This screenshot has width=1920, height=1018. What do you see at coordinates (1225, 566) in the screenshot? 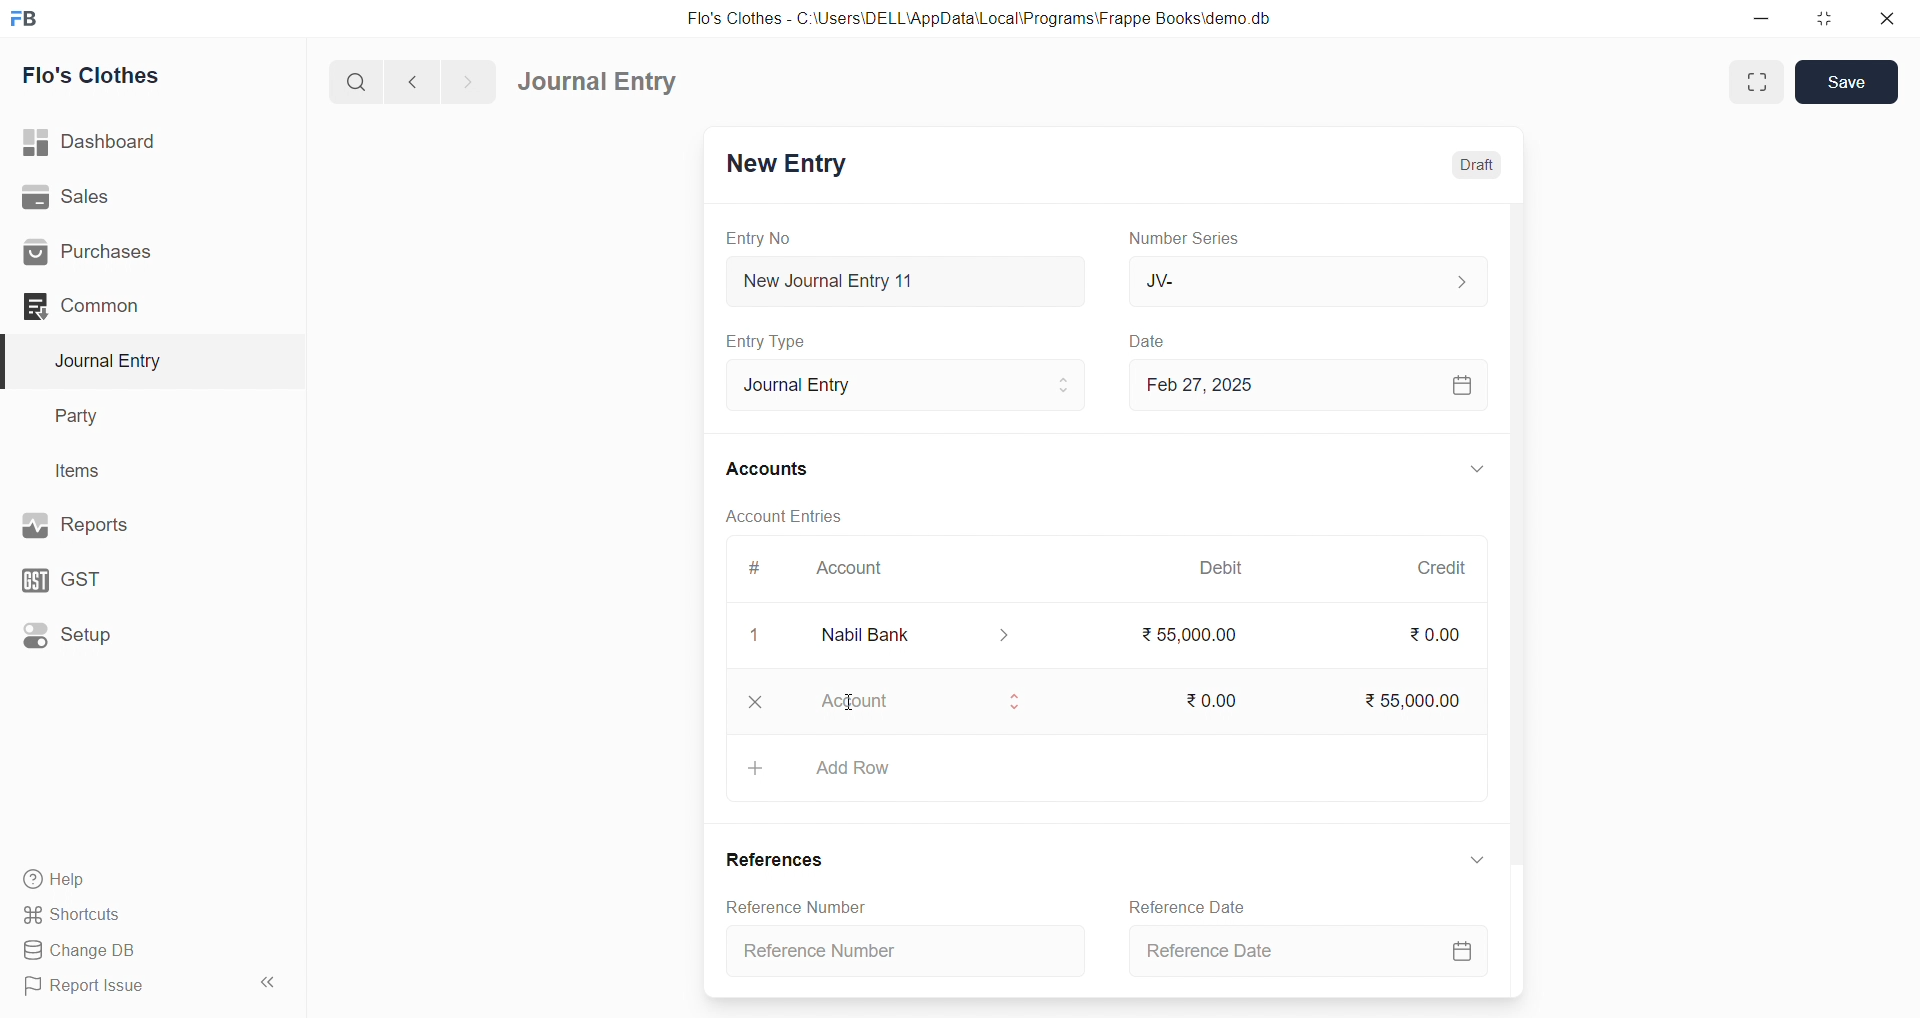
I see `Debit` at bounding box center [1225, 566].